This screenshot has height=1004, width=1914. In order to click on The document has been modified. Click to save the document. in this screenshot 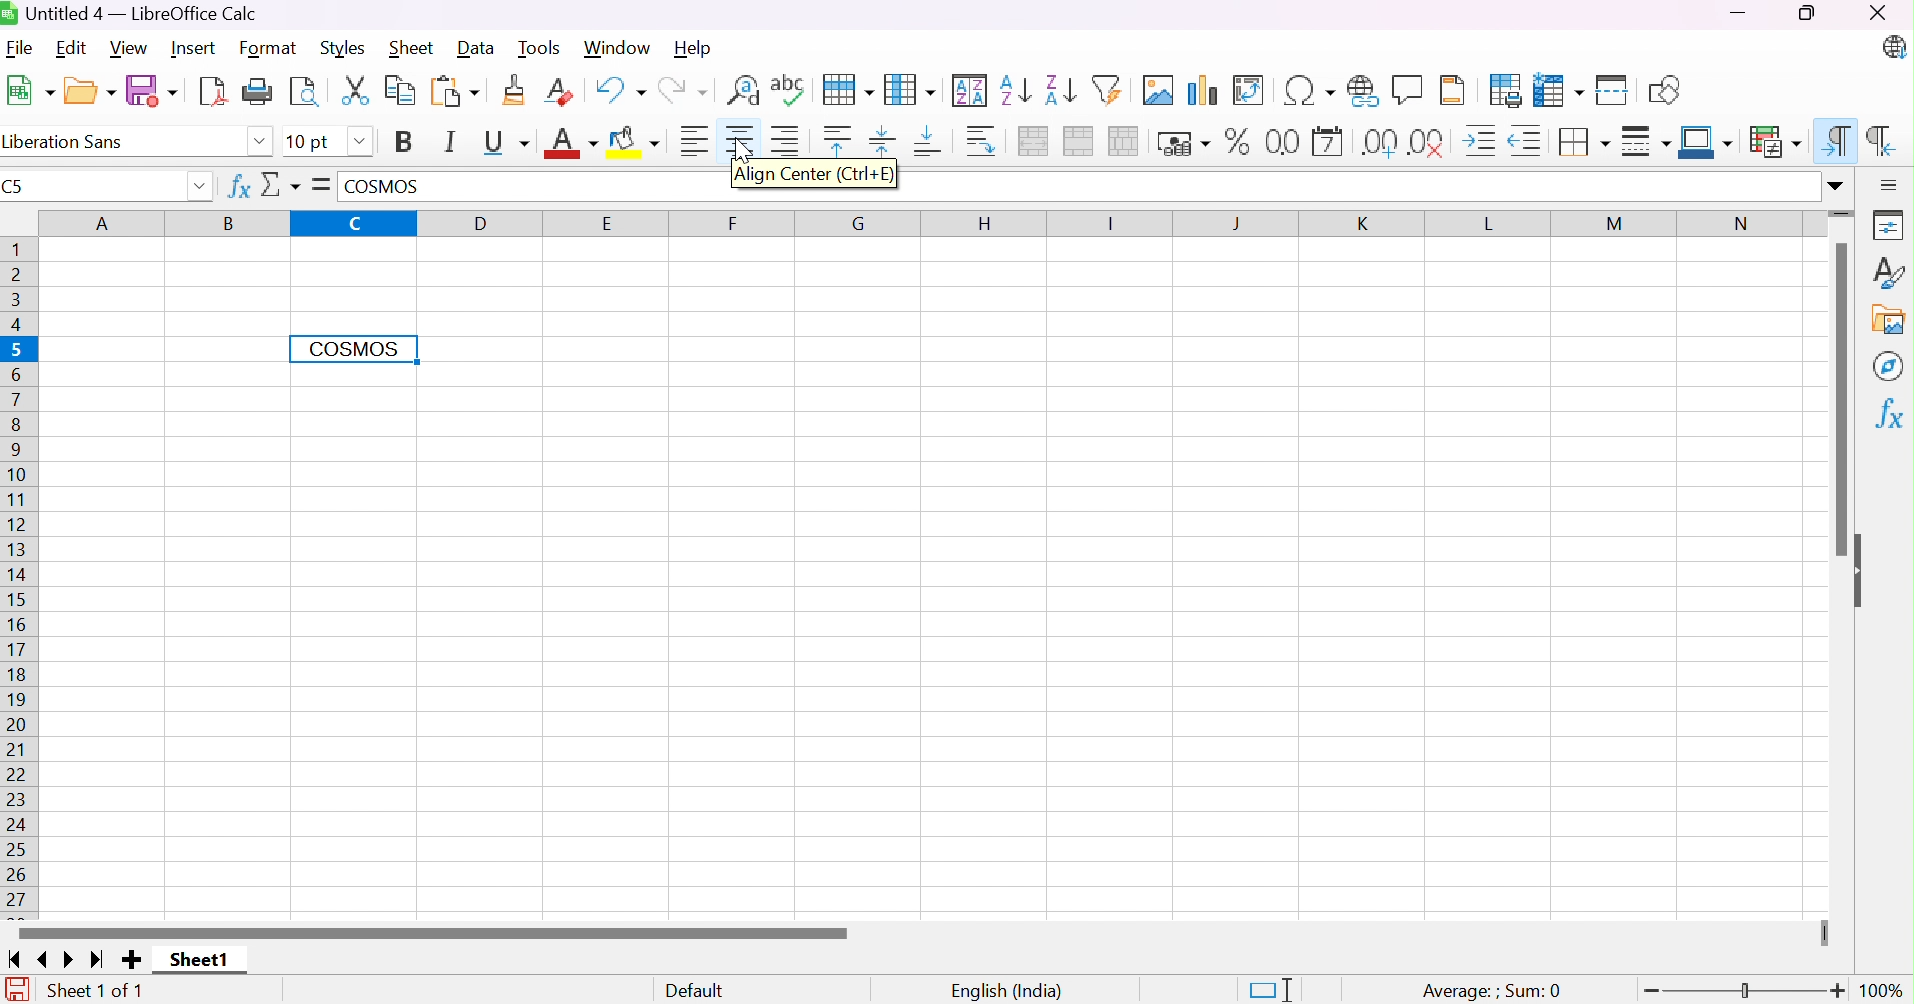, I will do `click(17, 990)`.